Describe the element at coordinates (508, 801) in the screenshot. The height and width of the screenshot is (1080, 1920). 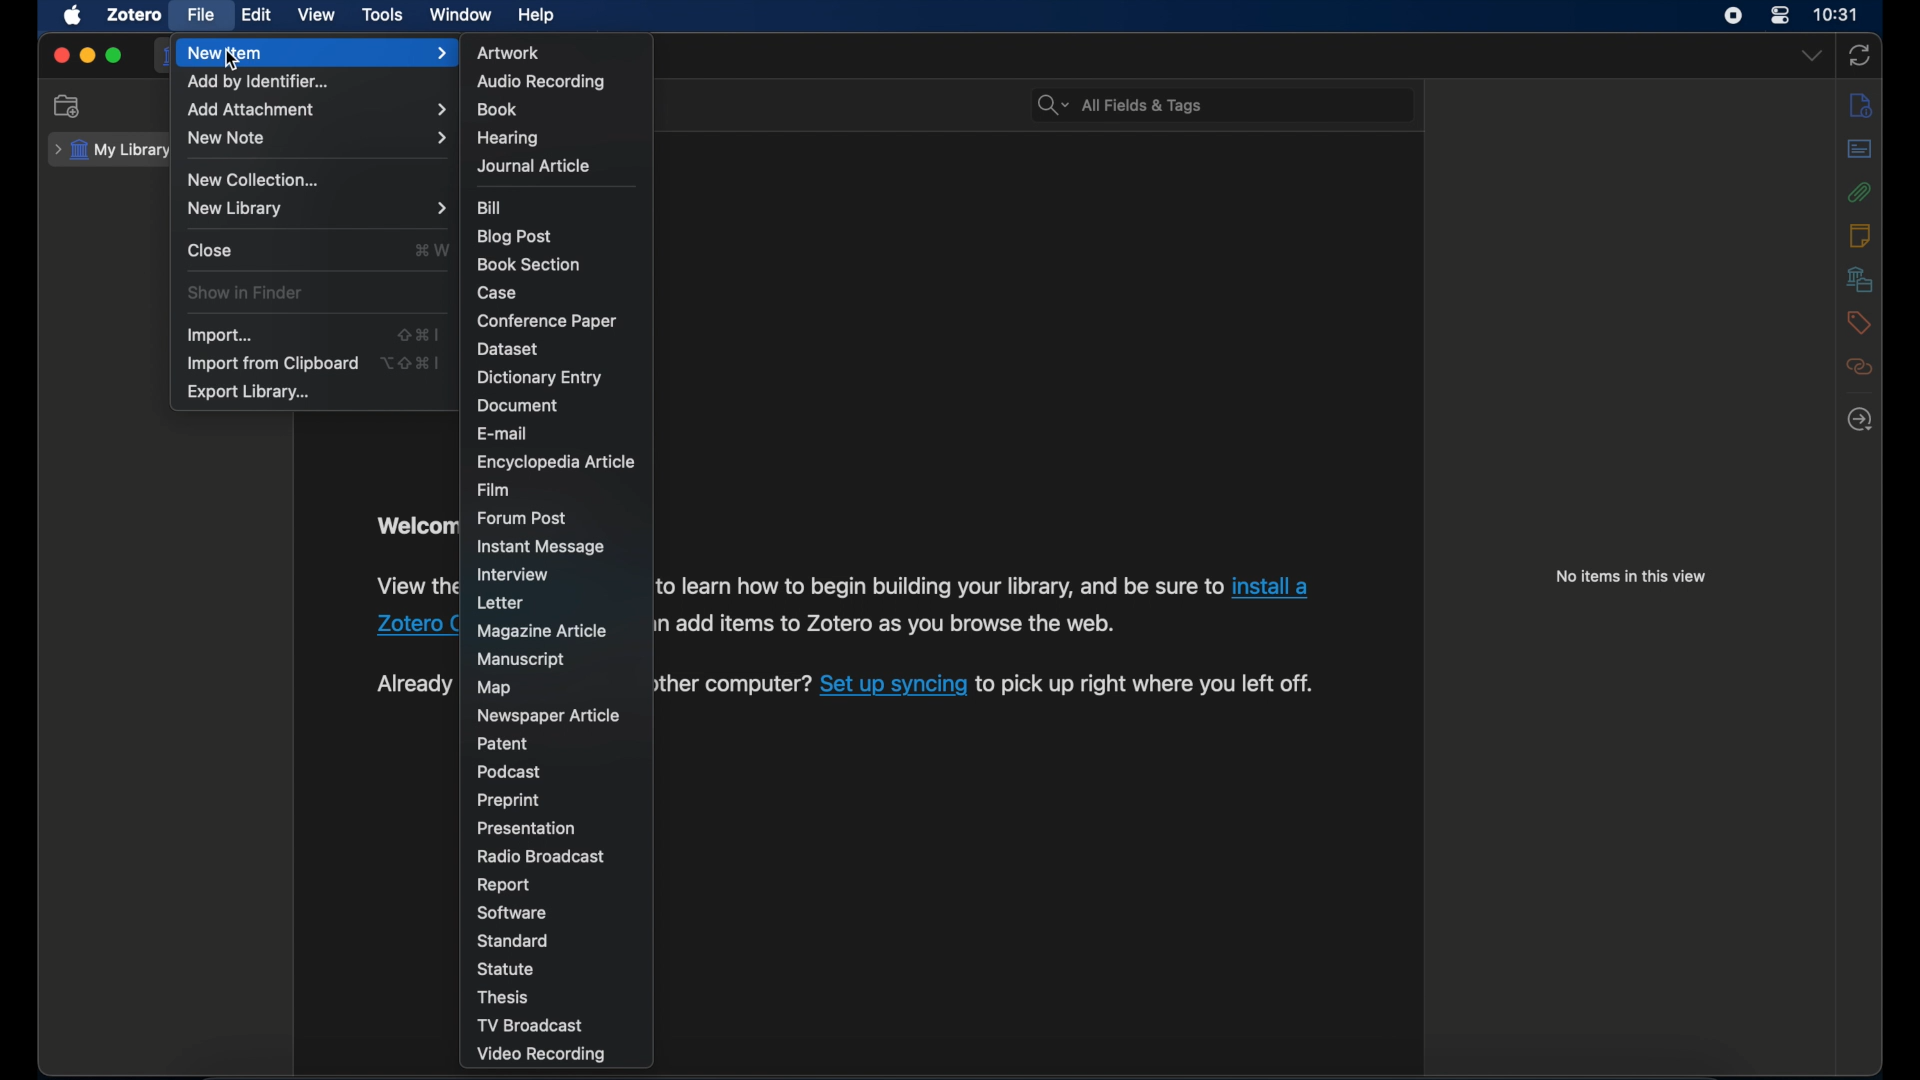
I see `preprint` at that location.